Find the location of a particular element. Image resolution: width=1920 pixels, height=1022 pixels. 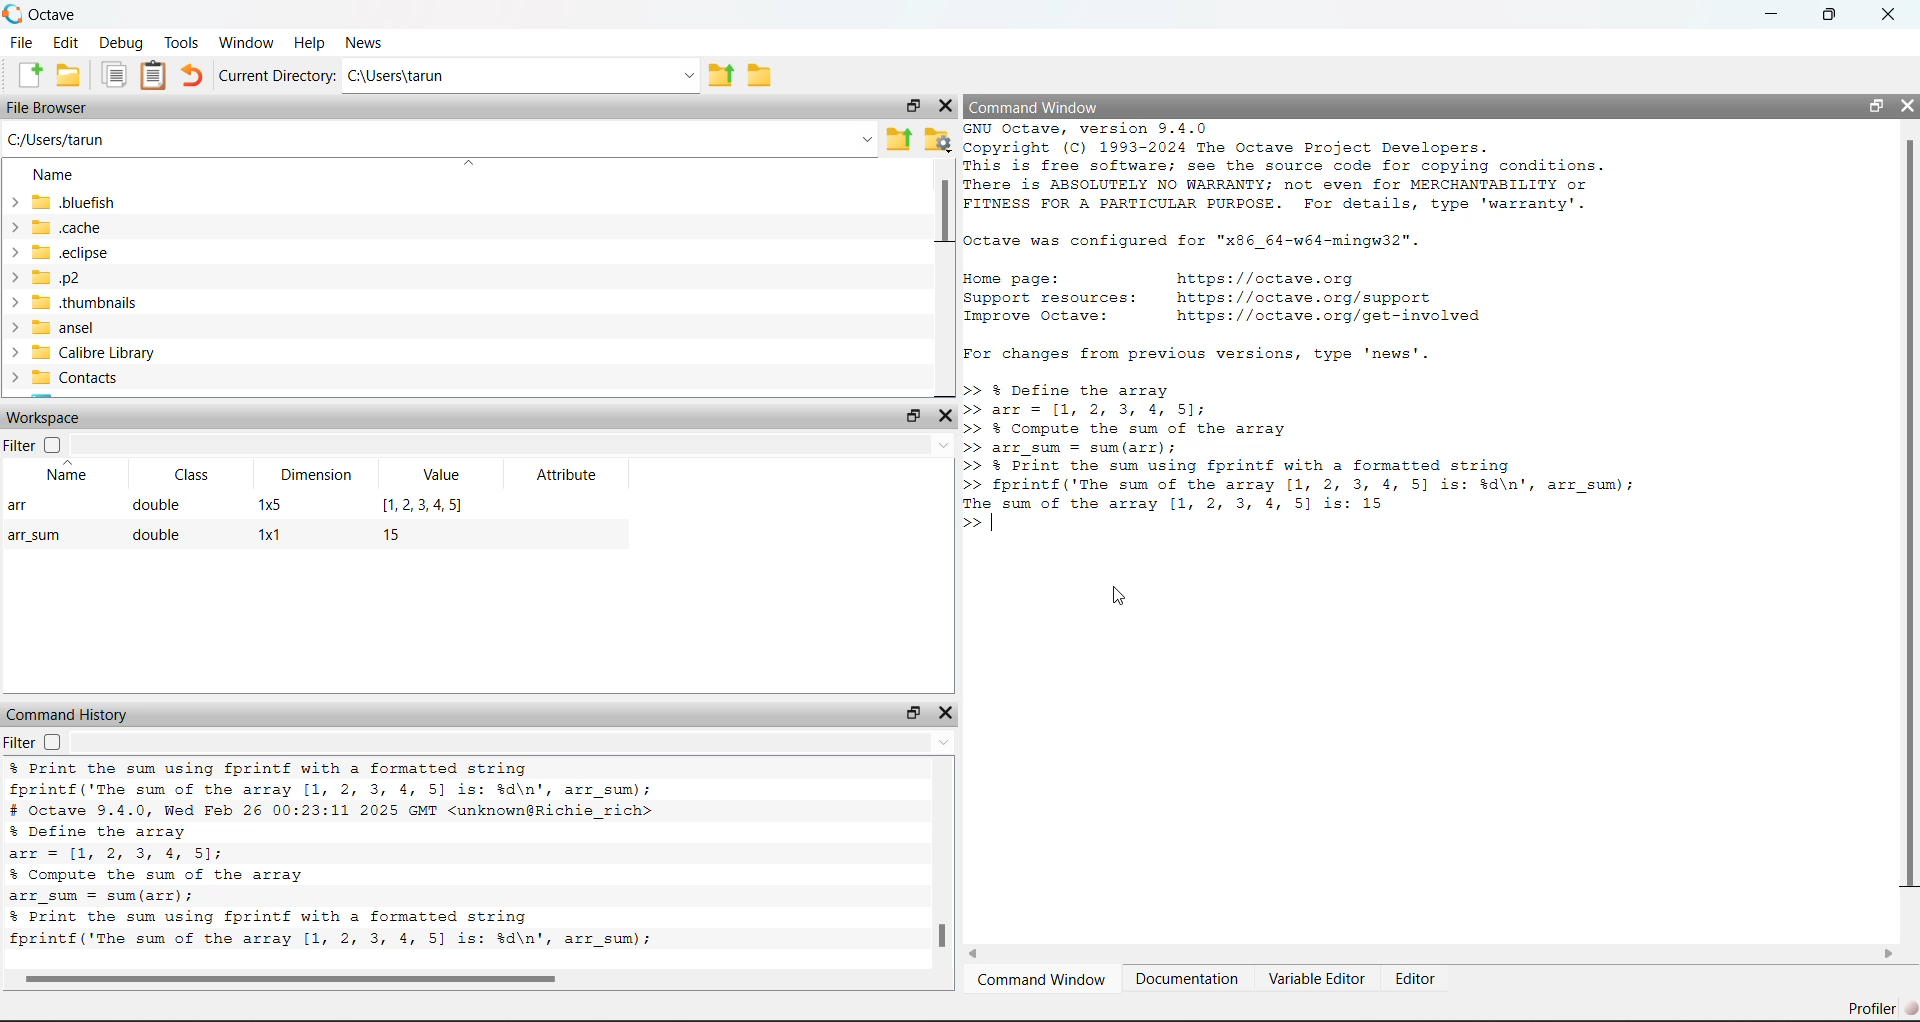

eclipse is located at coordinates (64, 254).